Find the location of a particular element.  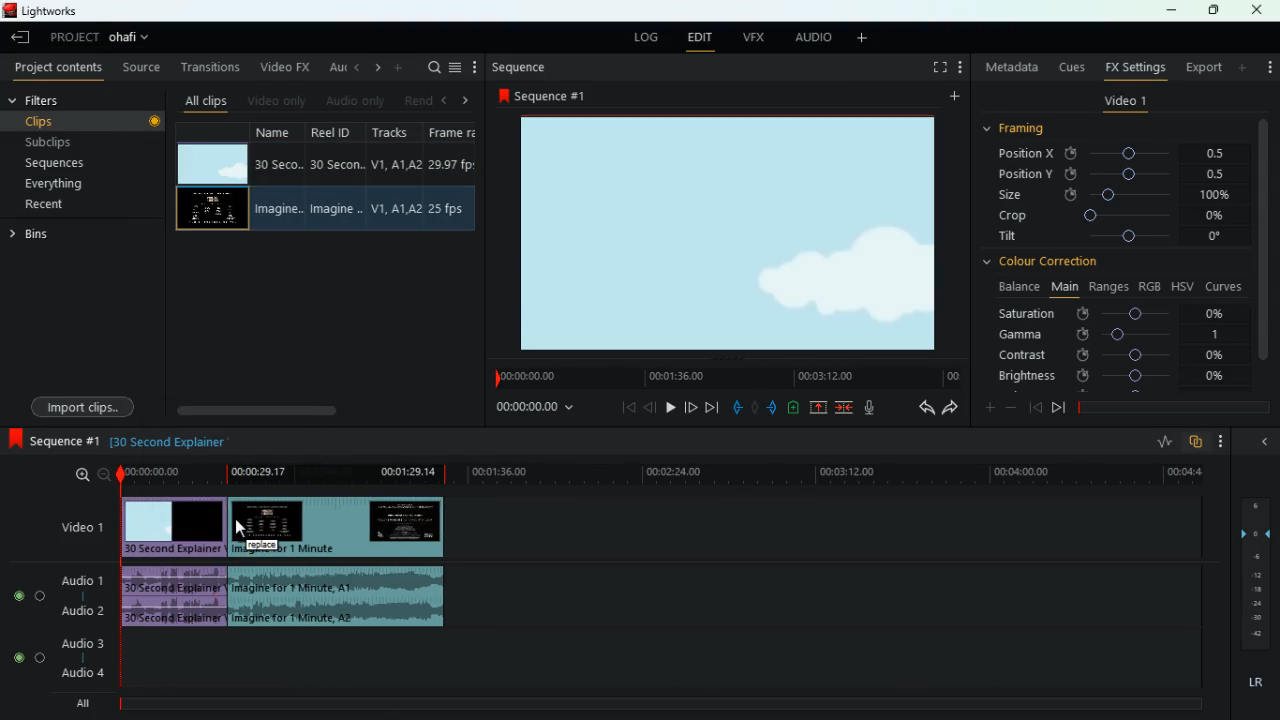

hold is located at coordinates (757, 410).